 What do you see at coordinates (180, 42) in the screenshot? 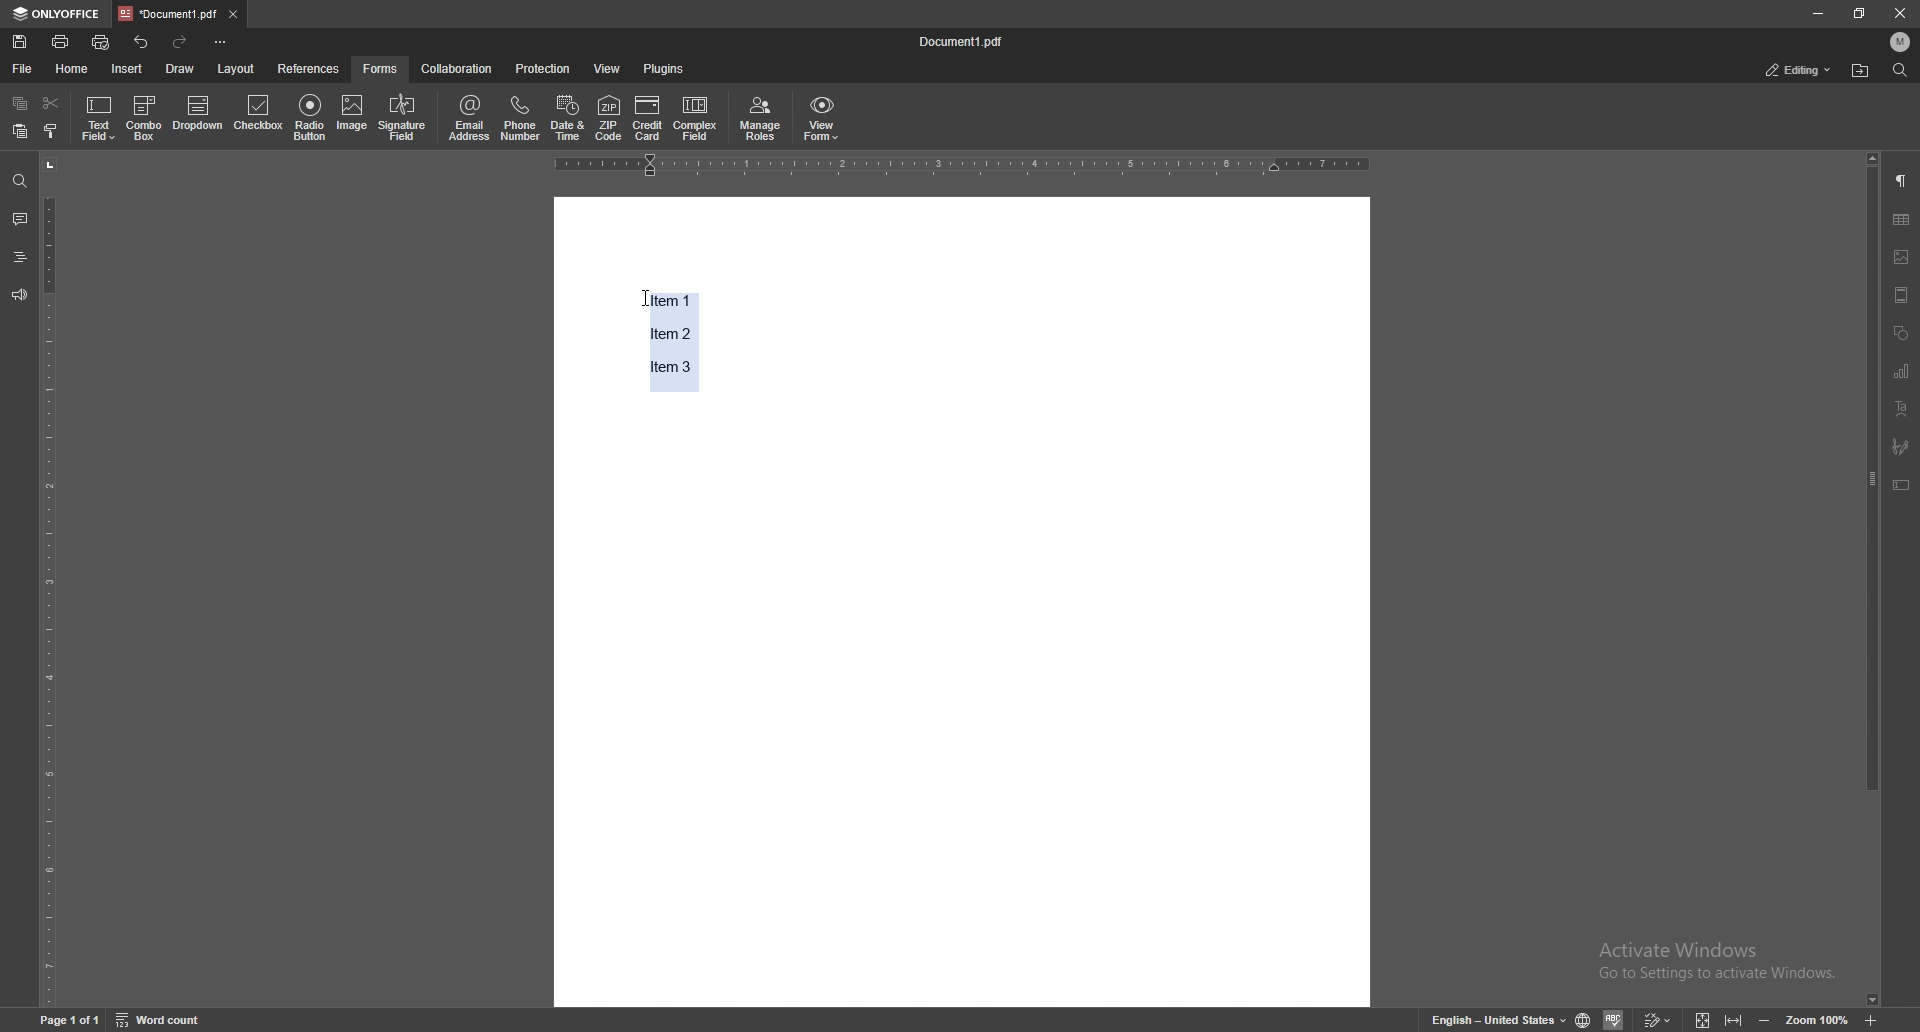
I see `redo` at bounding box center [180, 42].